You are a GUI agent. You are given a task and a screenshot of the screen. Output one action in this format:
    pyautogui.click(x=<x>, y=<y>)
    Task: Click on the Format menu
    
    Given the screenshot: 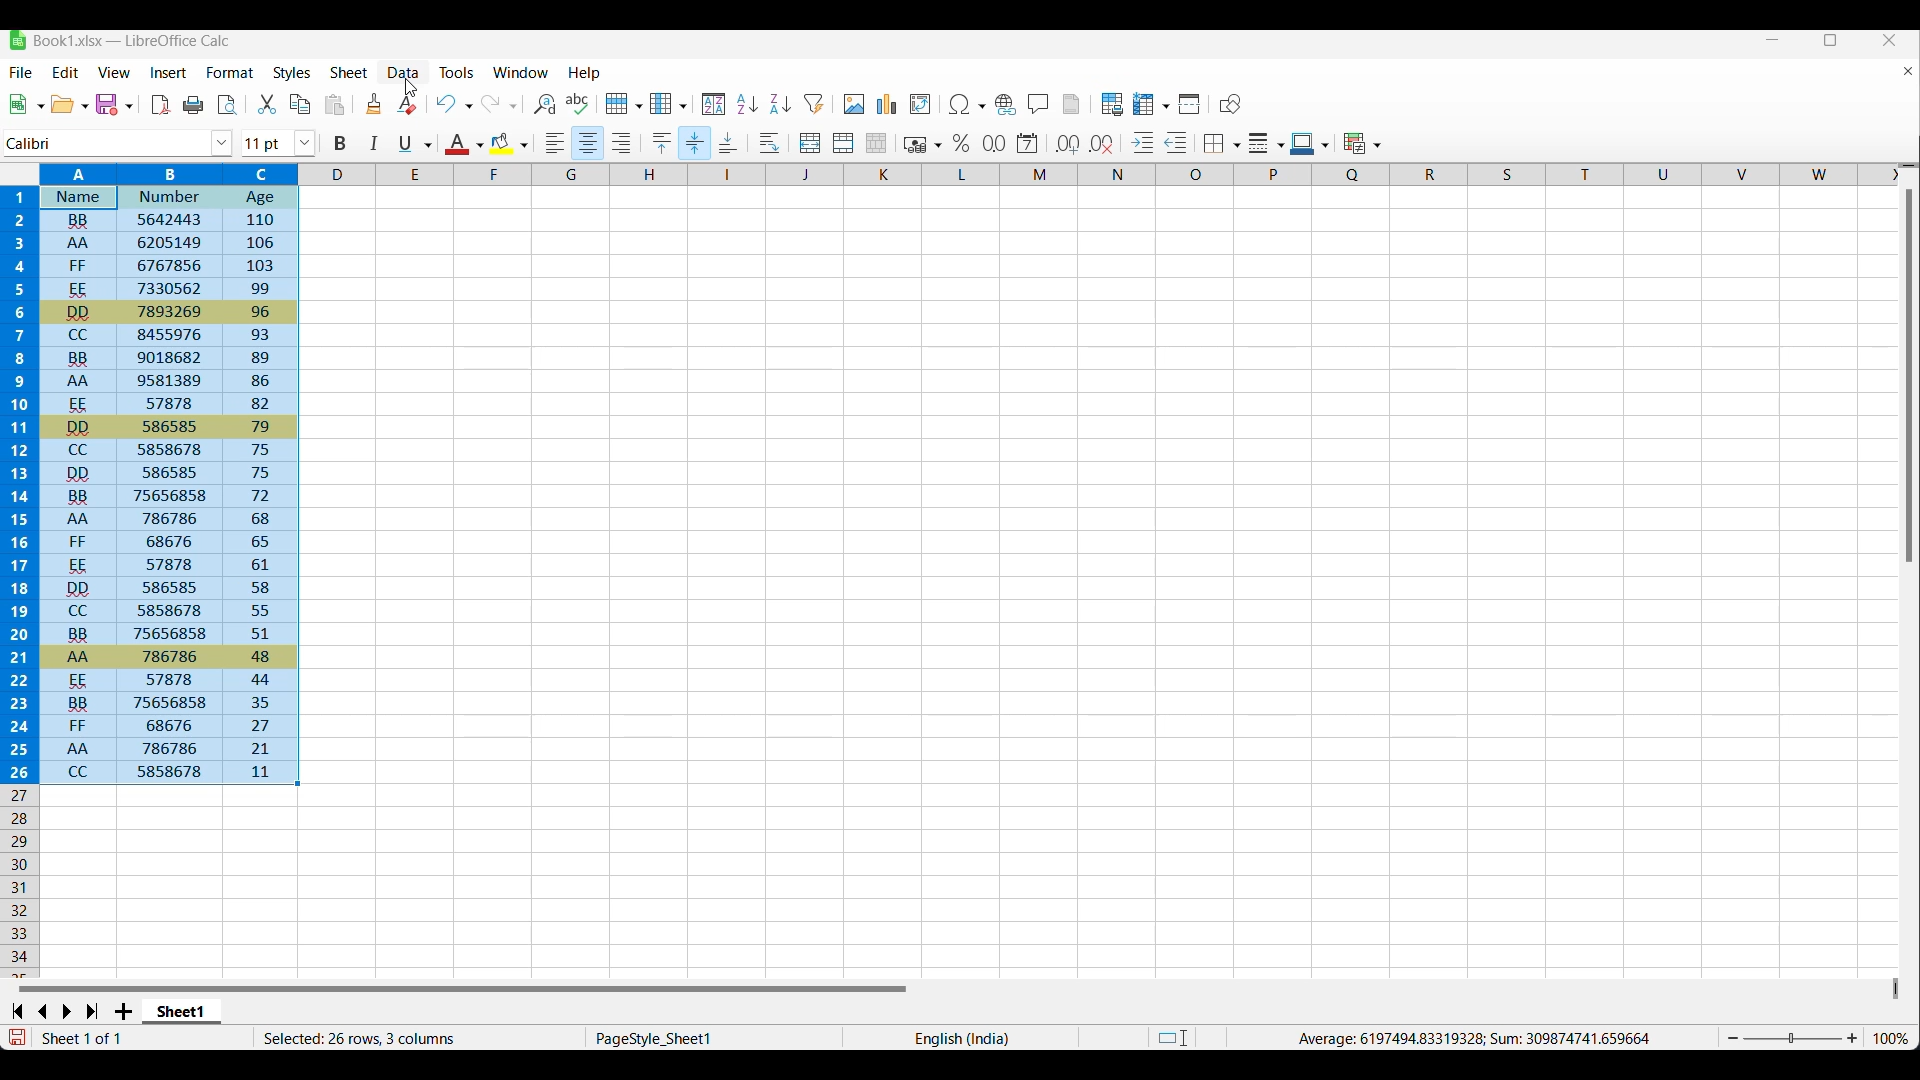 What is the action you would take?
    pyautogui.click(x=230, y=72)
    